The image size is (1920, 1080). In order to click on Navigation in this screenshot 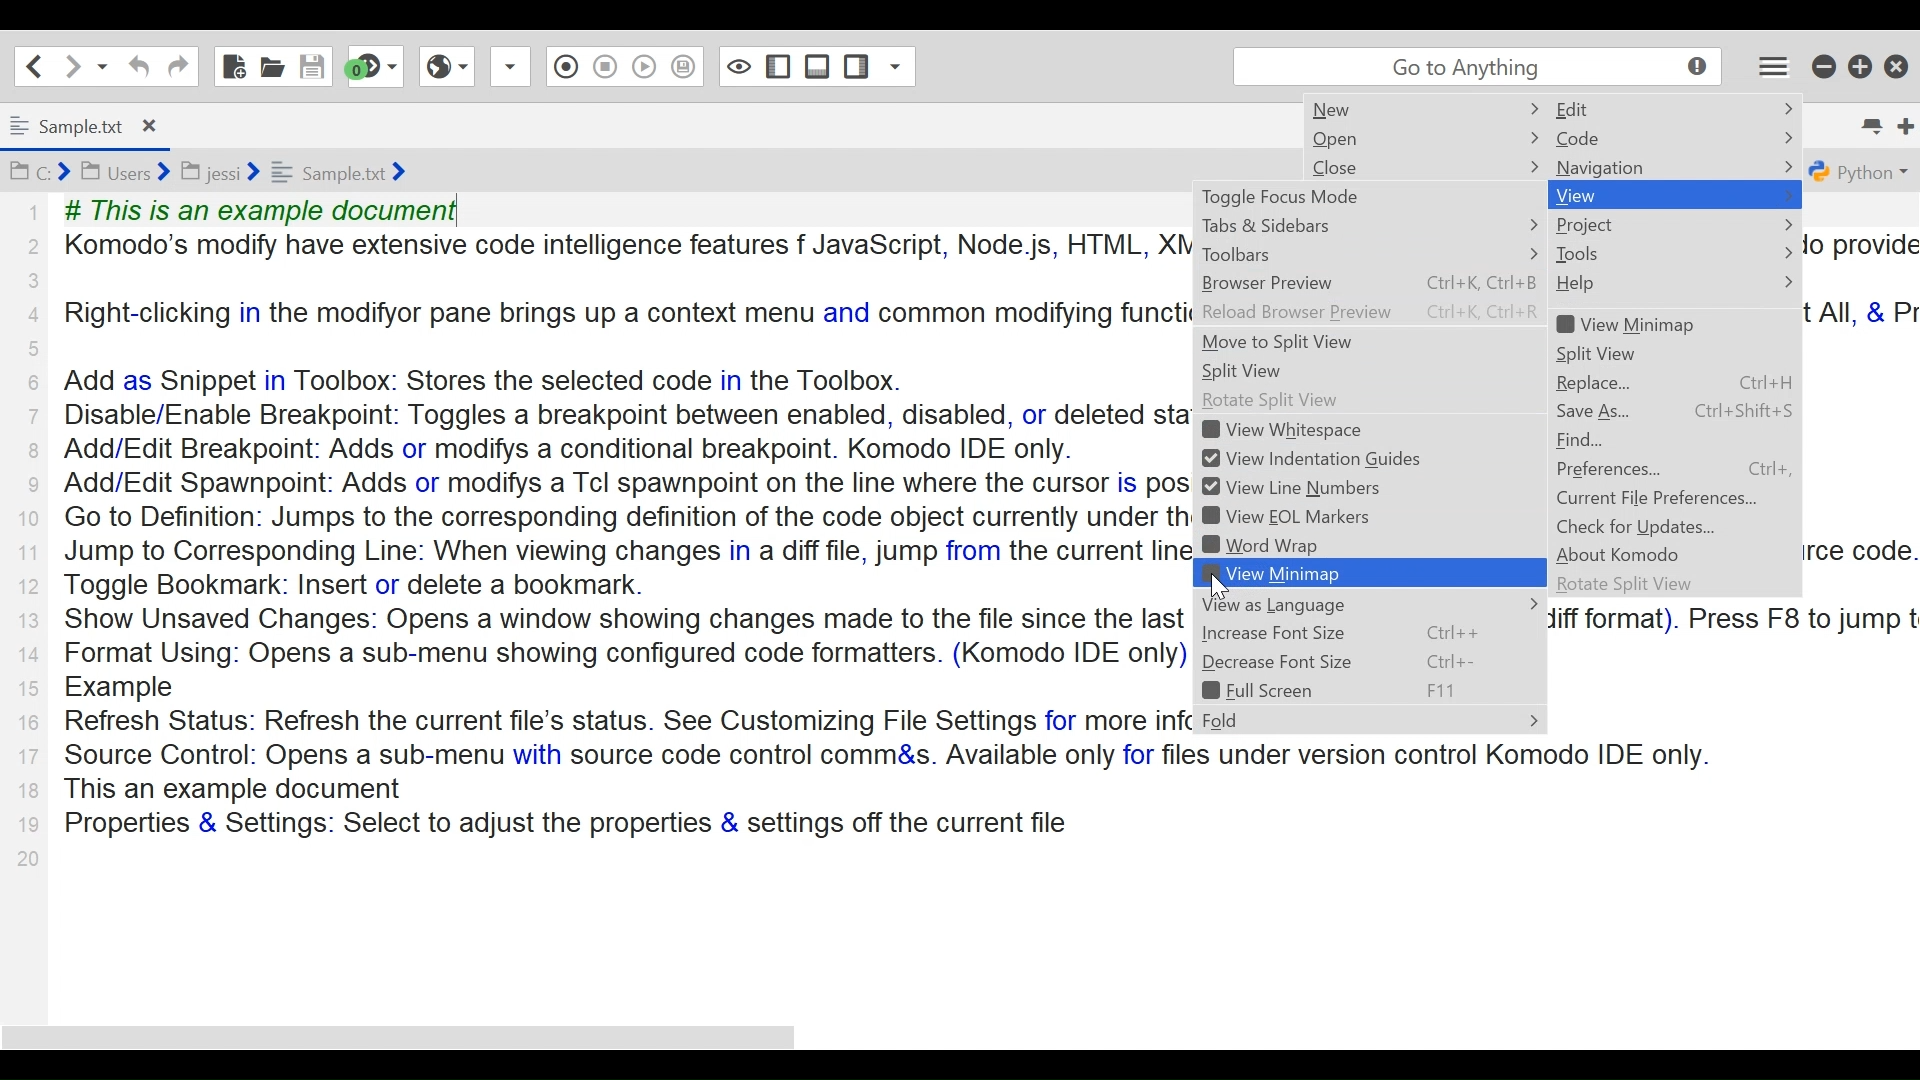, I will do `click(1611, 167)`.